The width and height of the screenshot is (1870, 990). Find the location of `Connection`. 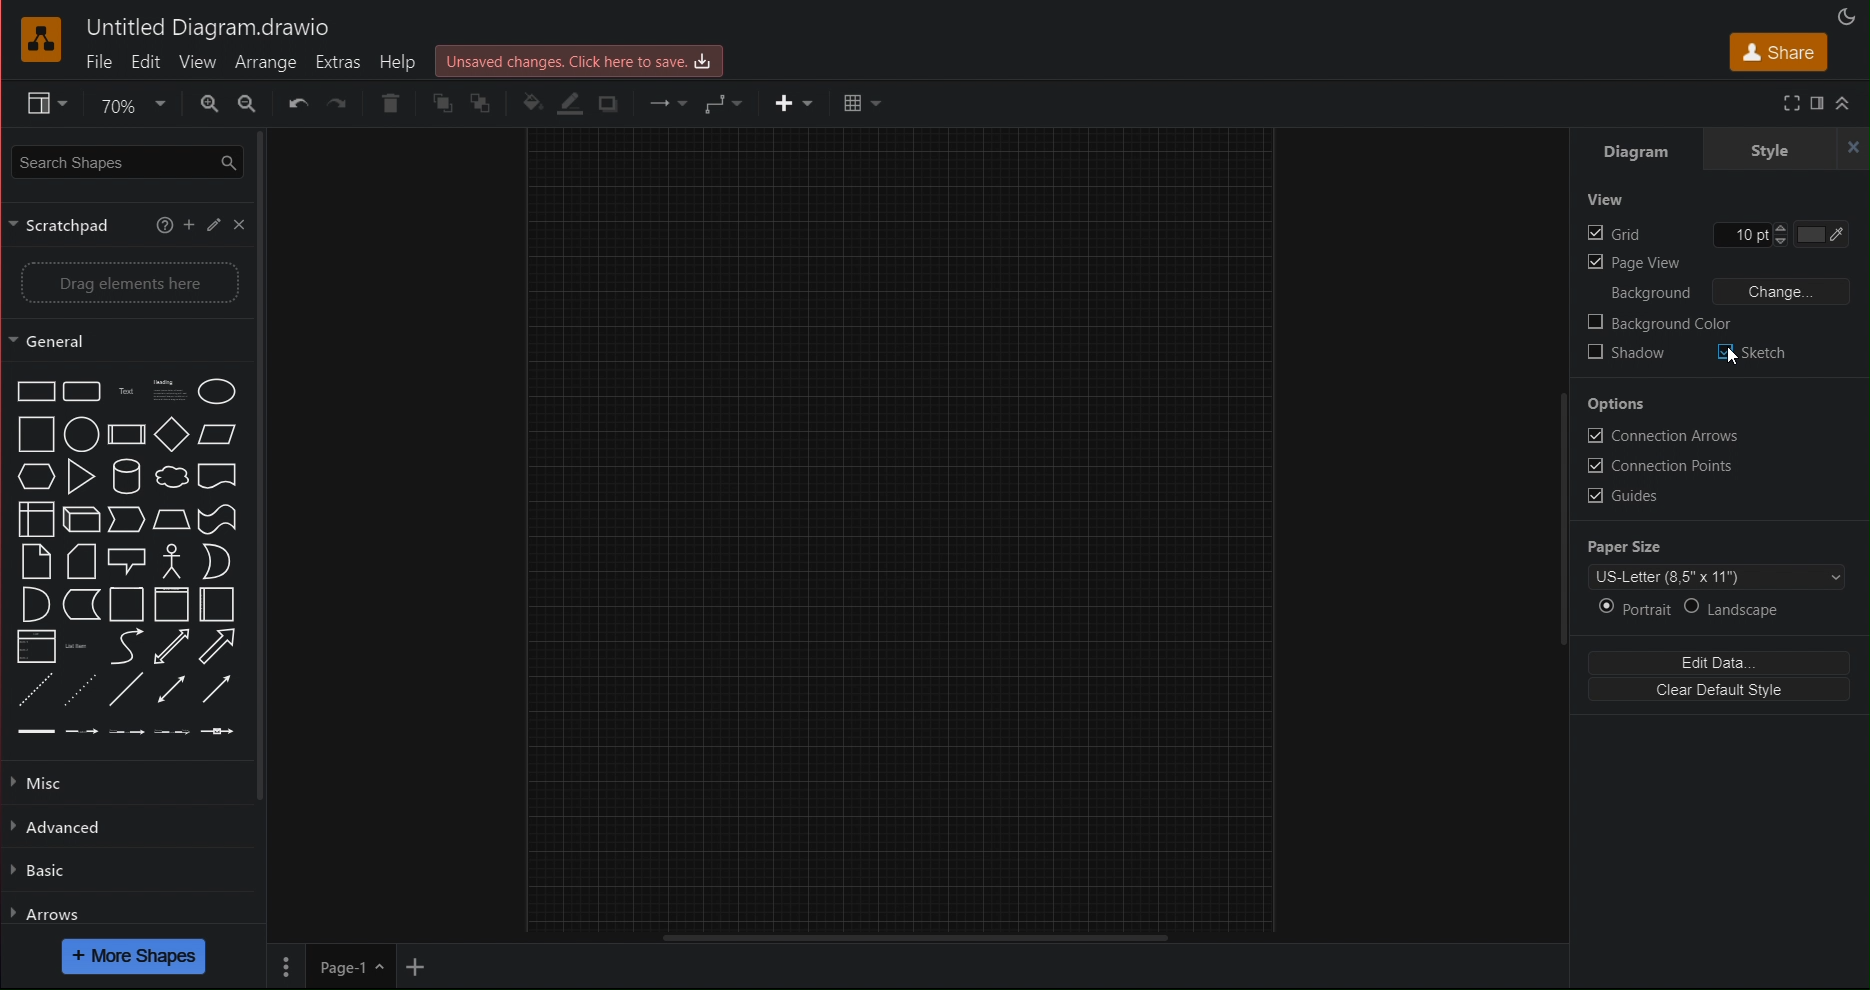

Connection is located at coordinates (663, 102).